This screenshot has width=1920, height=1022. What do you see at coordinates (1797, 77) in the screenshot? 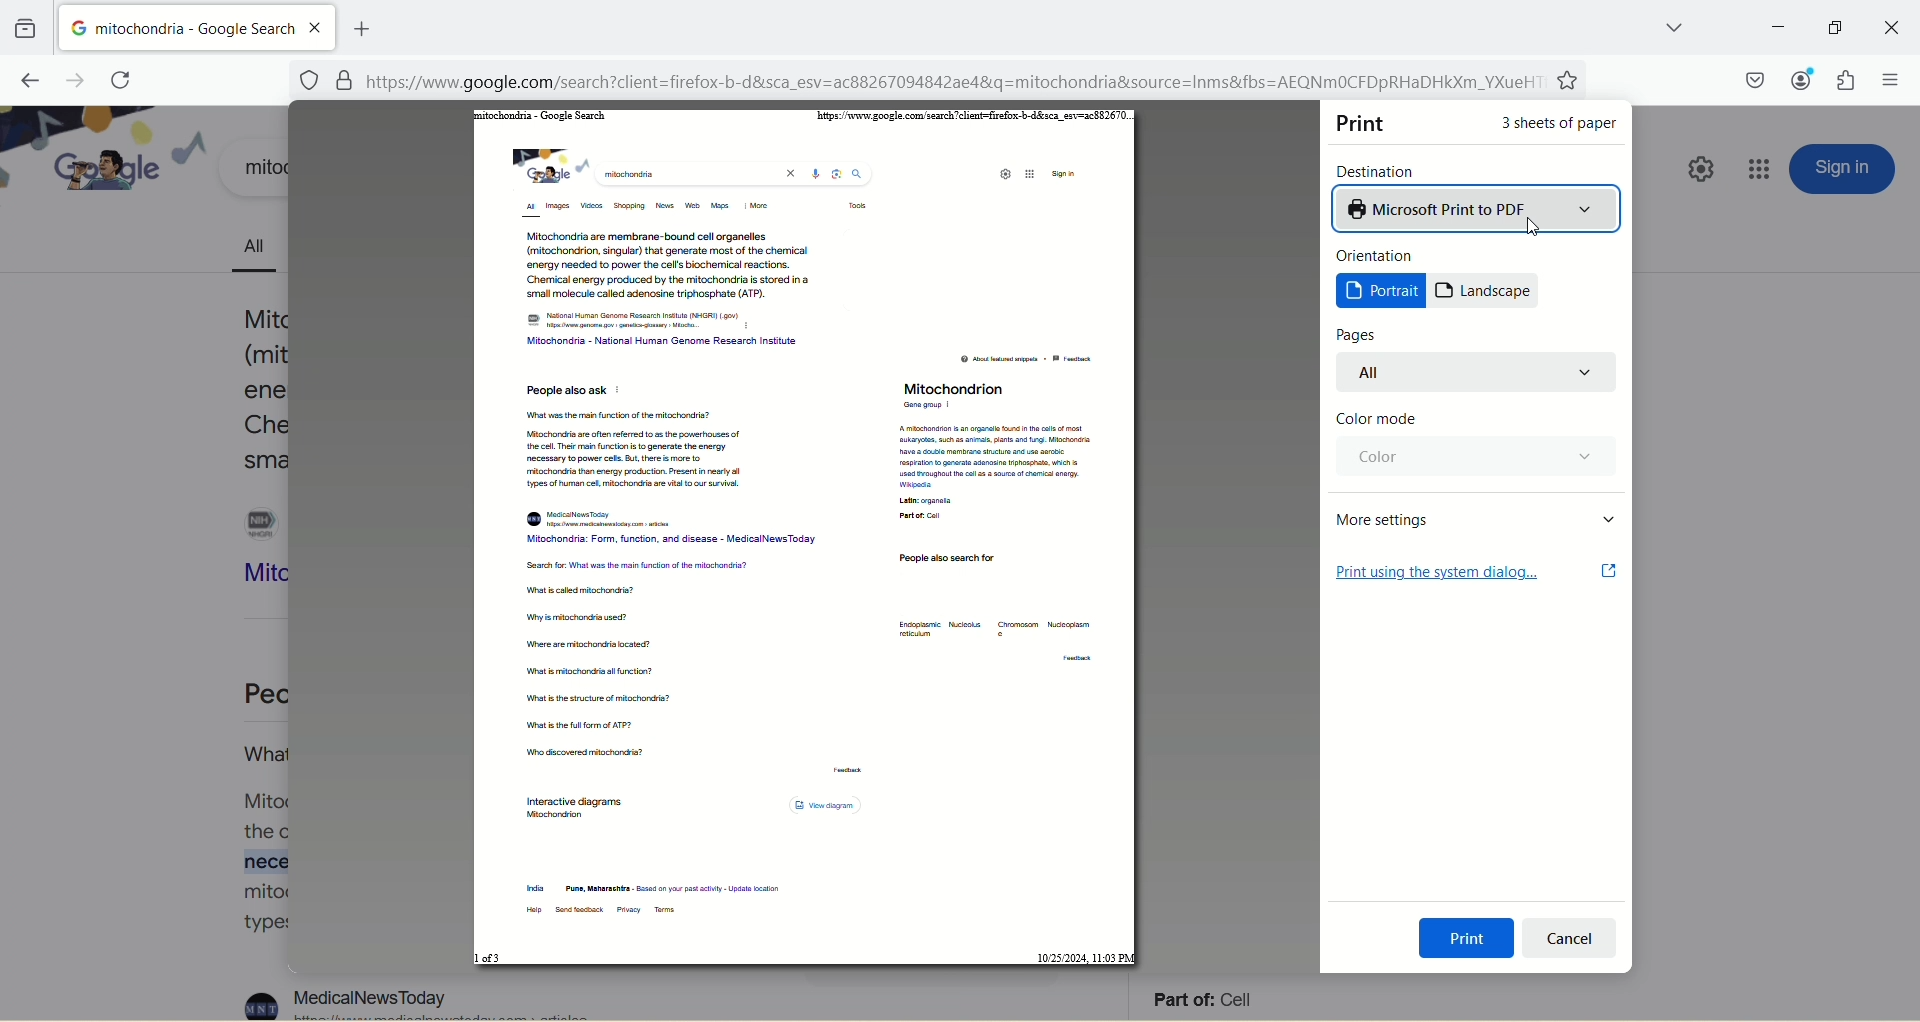
I see `account` at bounding box center [1797, 77].